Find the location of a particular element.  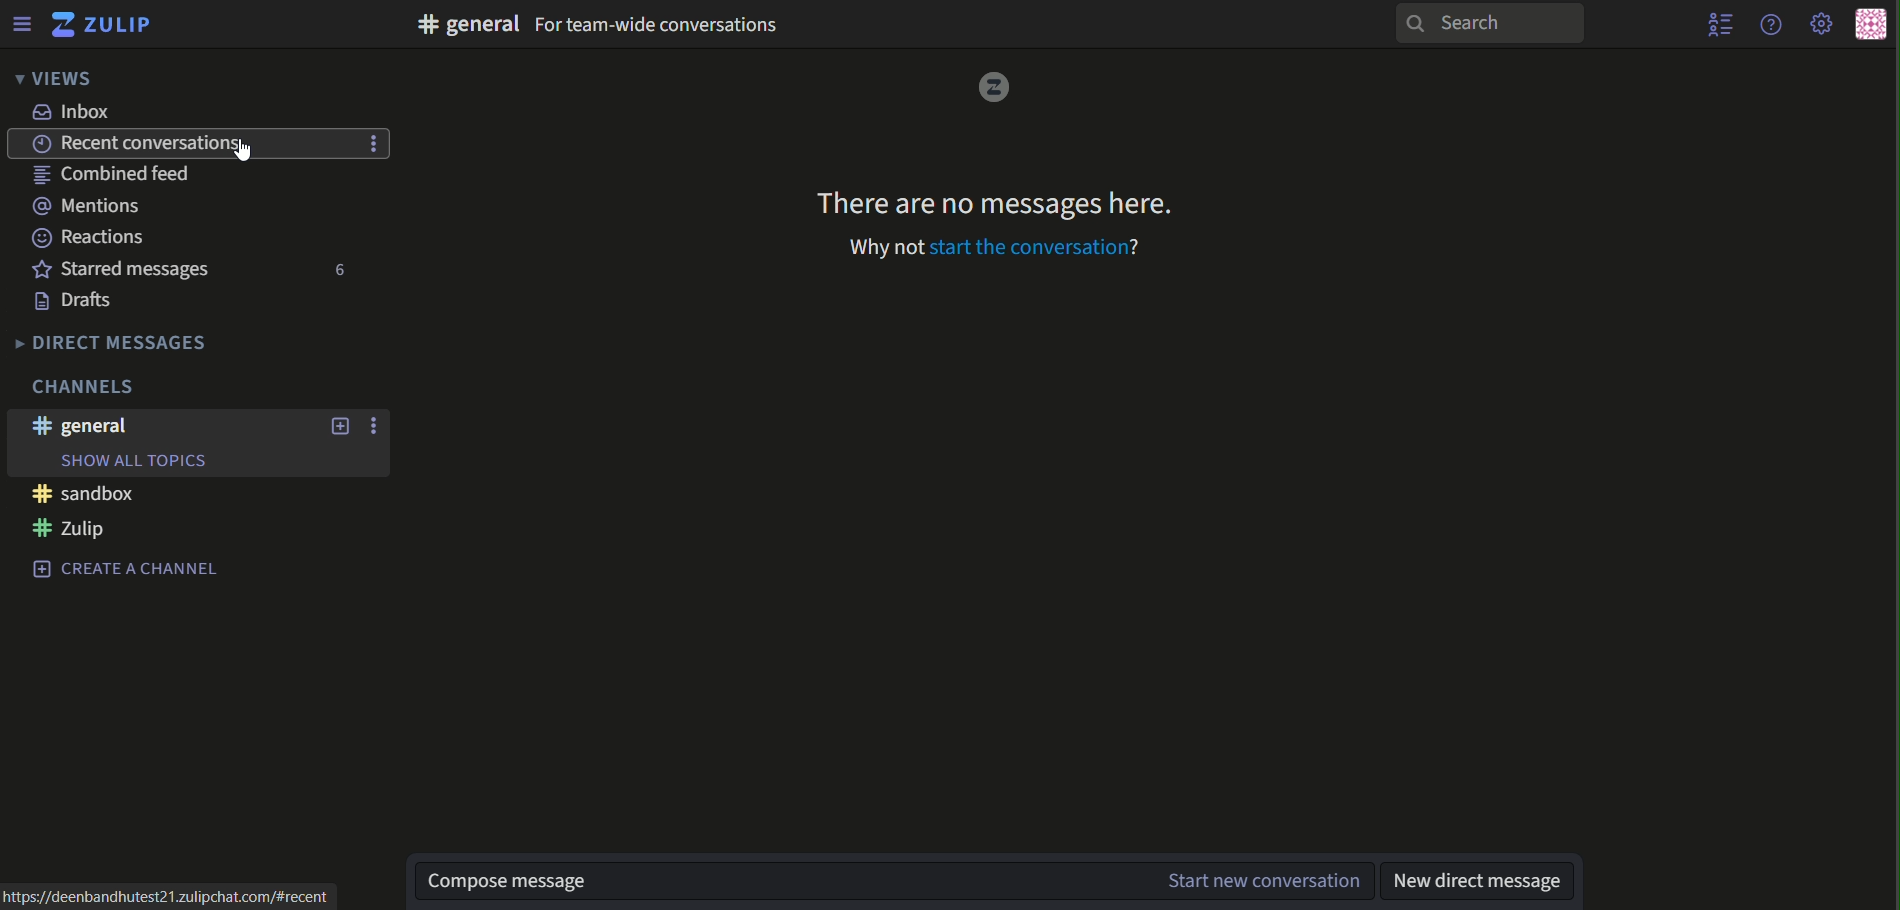

options is located at coordinates (375, 425).